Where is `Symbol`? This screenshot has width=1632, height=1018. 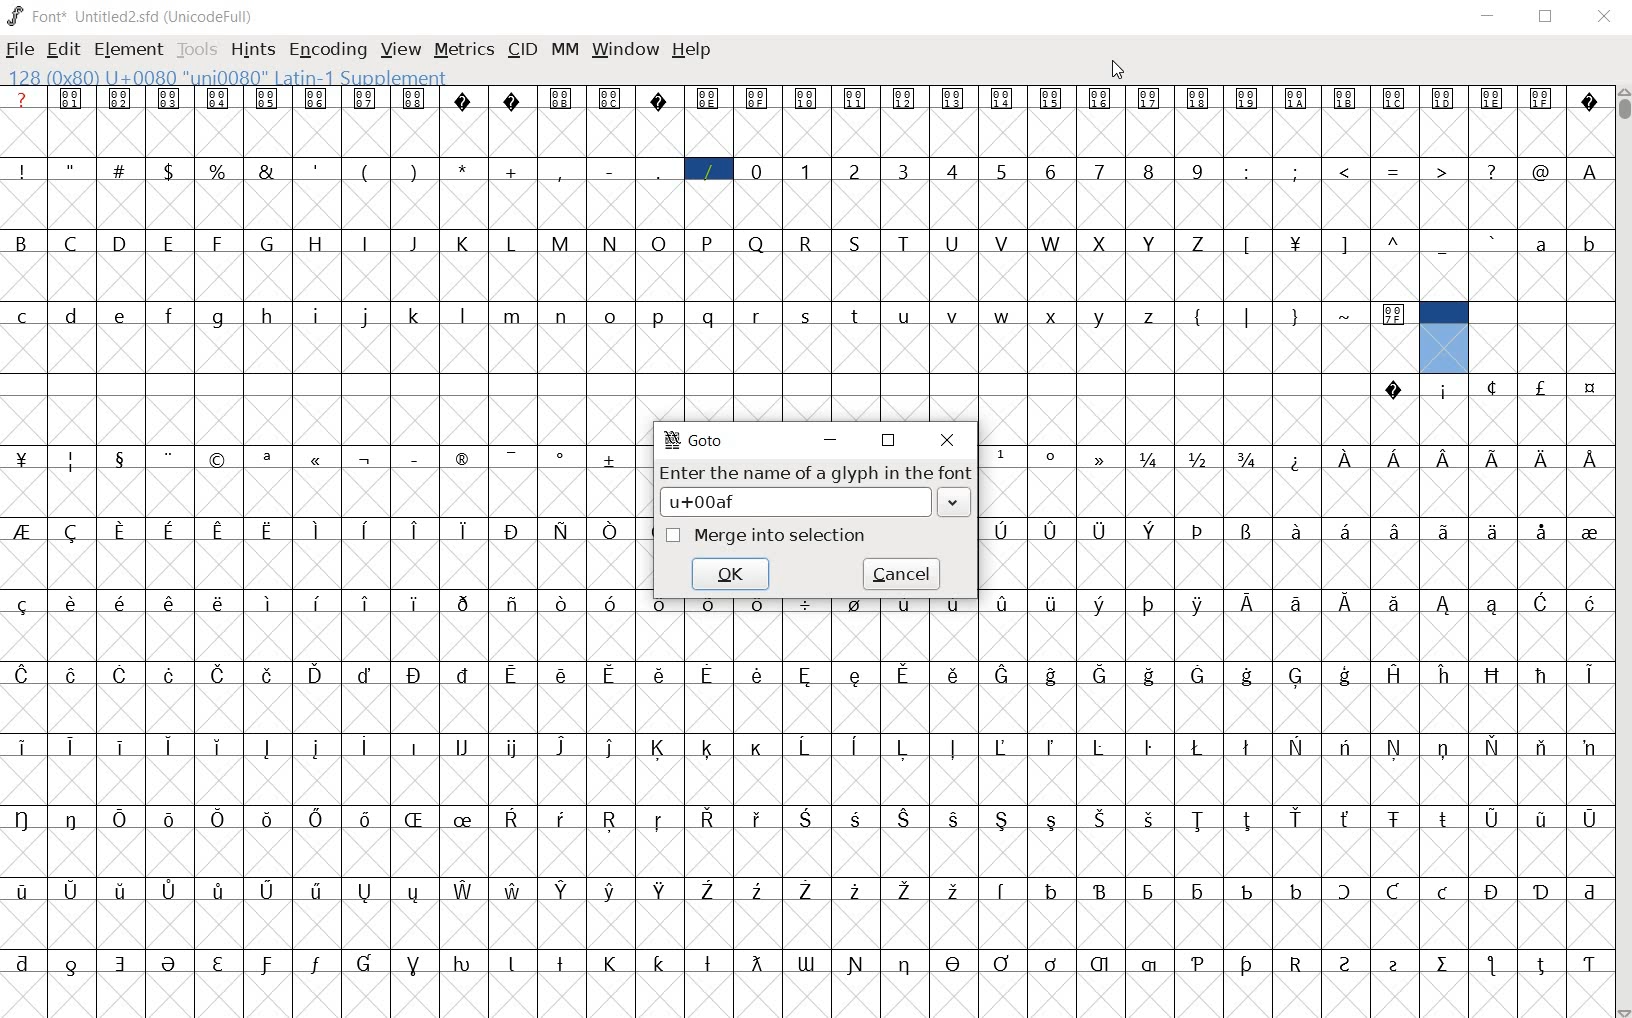 Symbol is located at coordinates (1345, 674).